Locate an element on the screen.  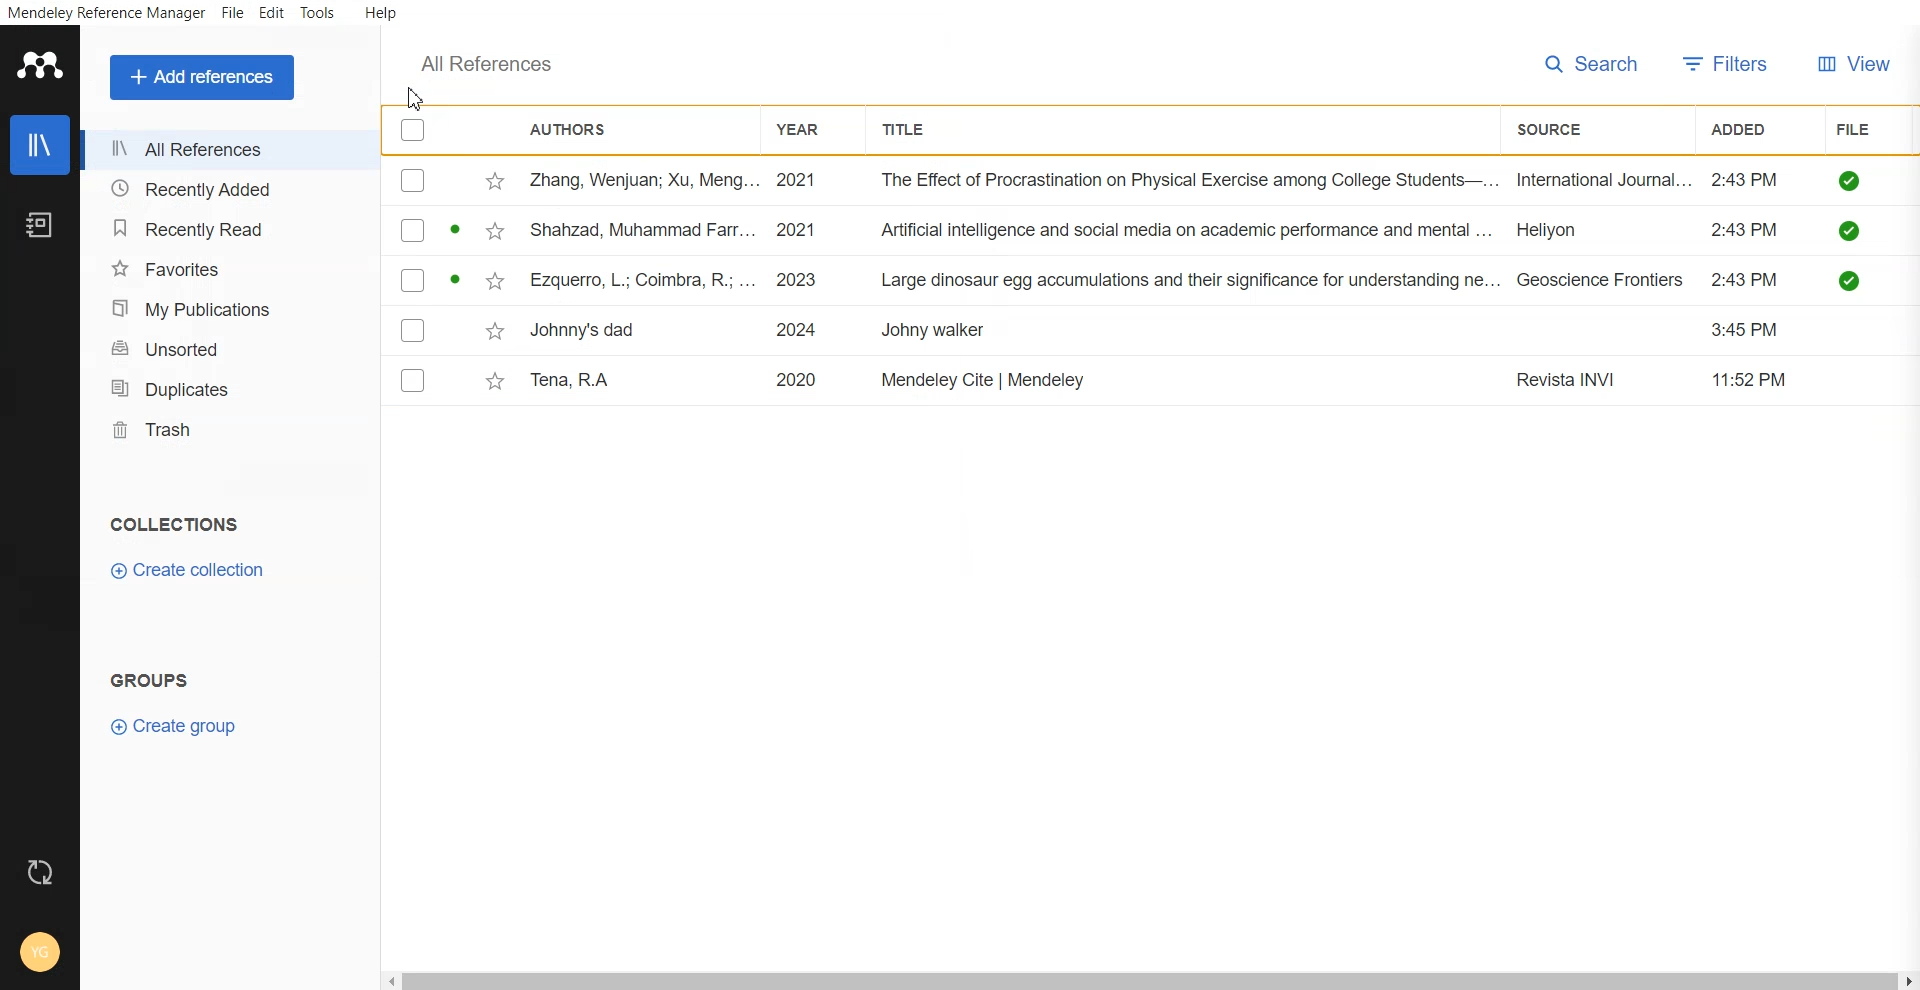
checkbox is located at coordinates (414, 181).